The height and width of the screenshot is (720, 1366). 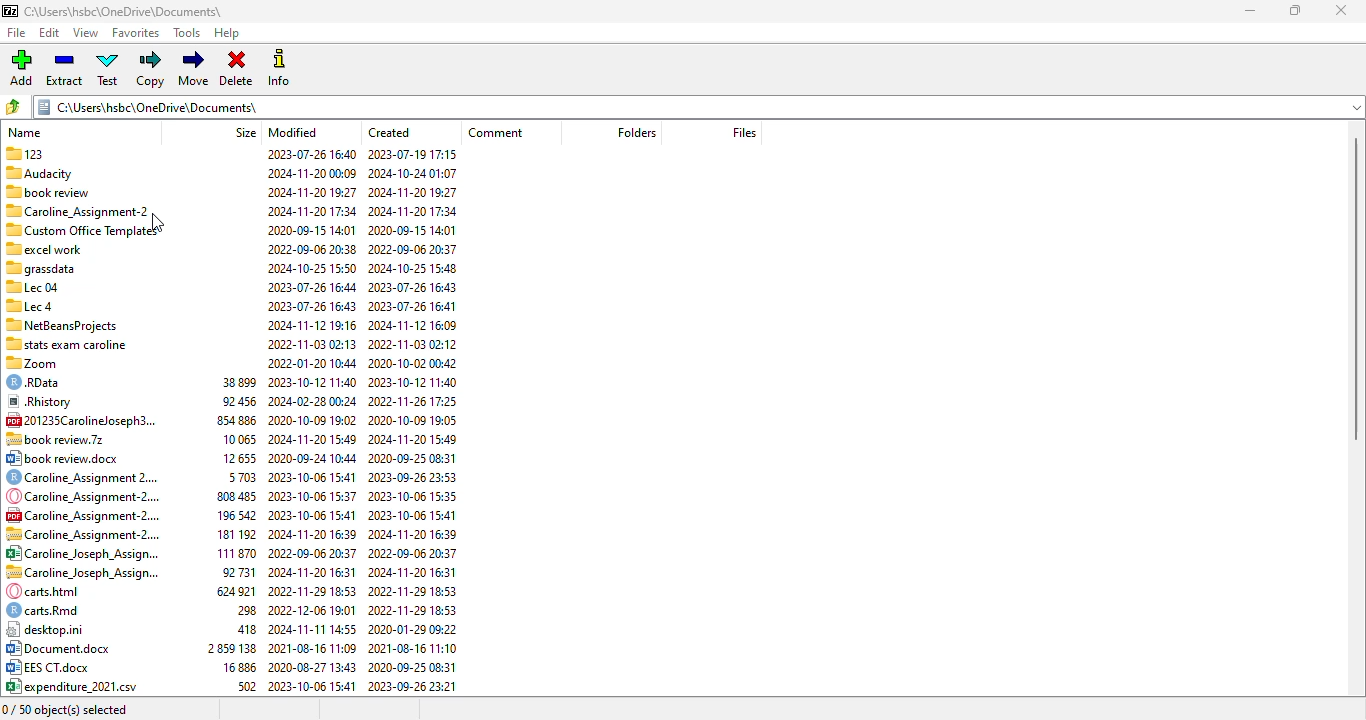 I want to click on bt atl
&8 Caroline Assignment-2...., so click(x=84, y=534).